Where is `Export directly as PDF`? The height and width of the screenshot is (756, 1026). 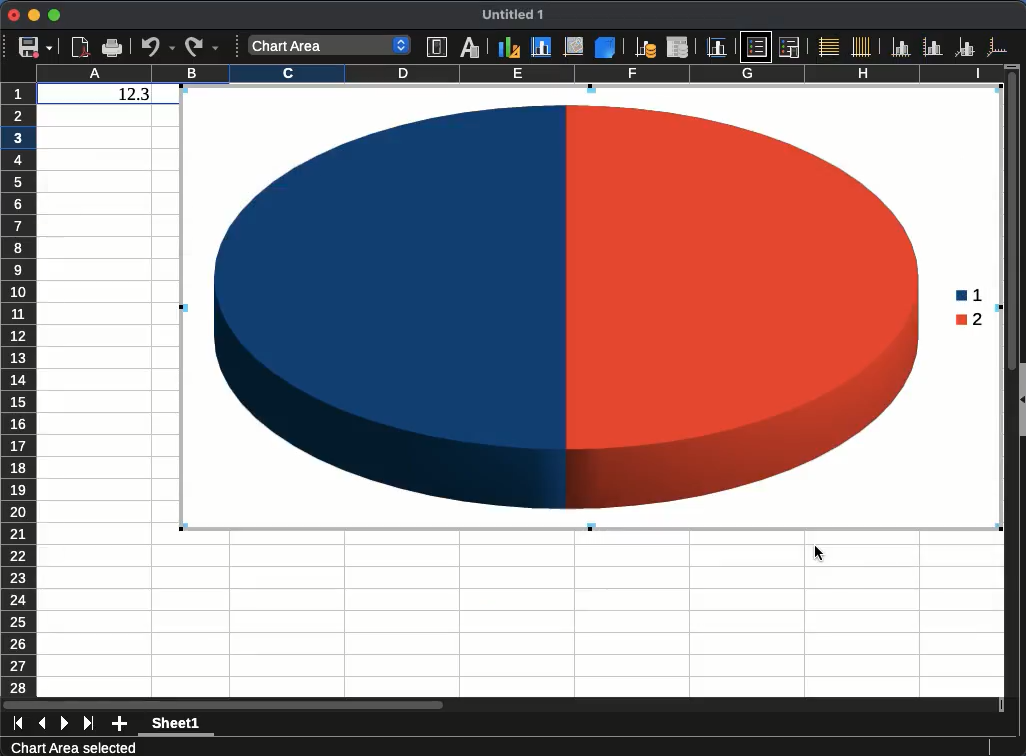 Export directly as PDF is located at coordinates (82, 48).